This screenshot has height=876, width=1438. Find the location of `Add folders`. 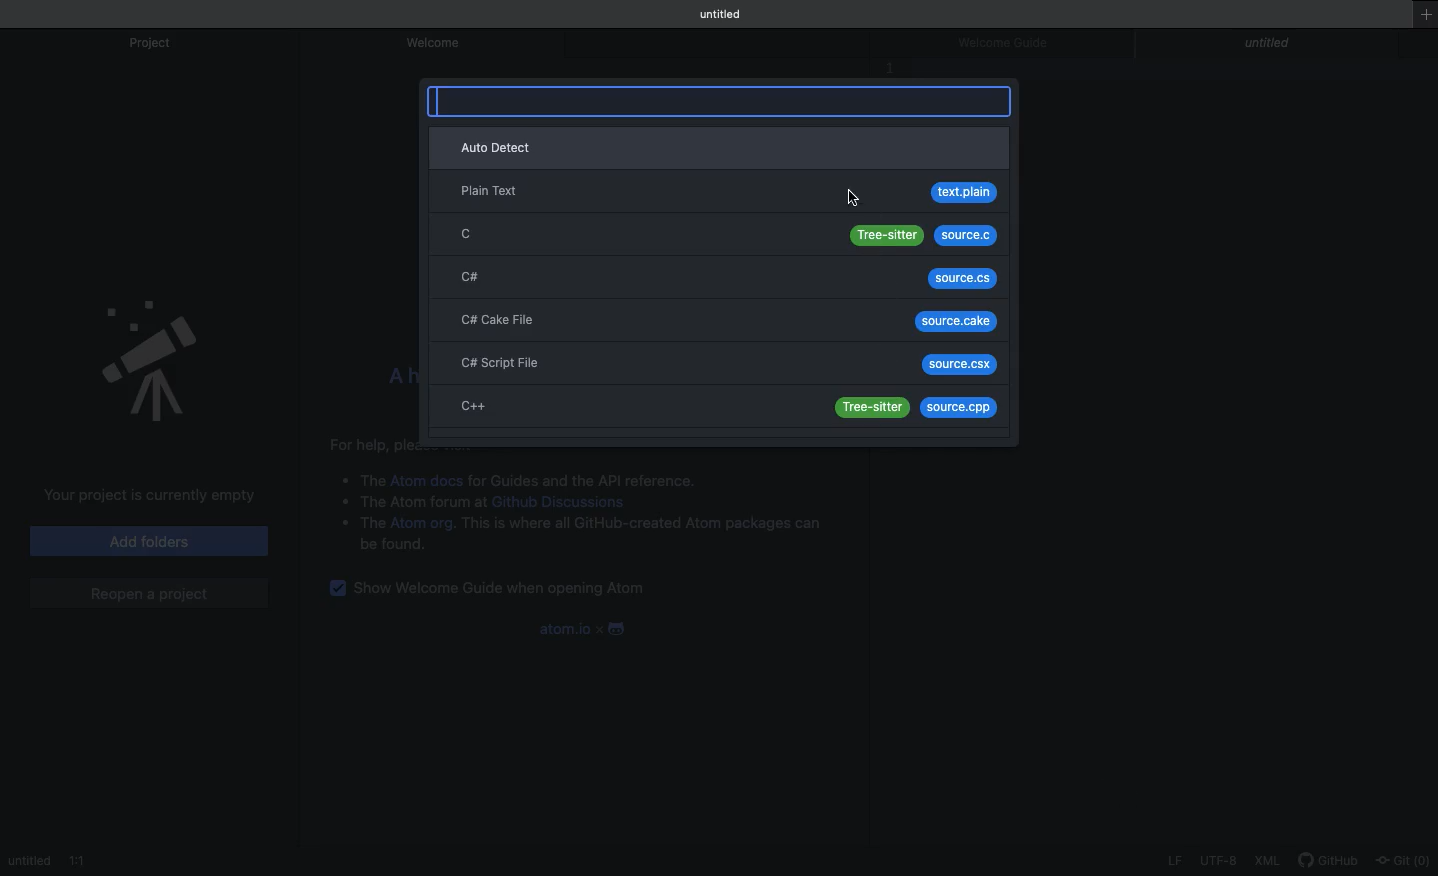

Add folders is located at coordinates (147, 543).